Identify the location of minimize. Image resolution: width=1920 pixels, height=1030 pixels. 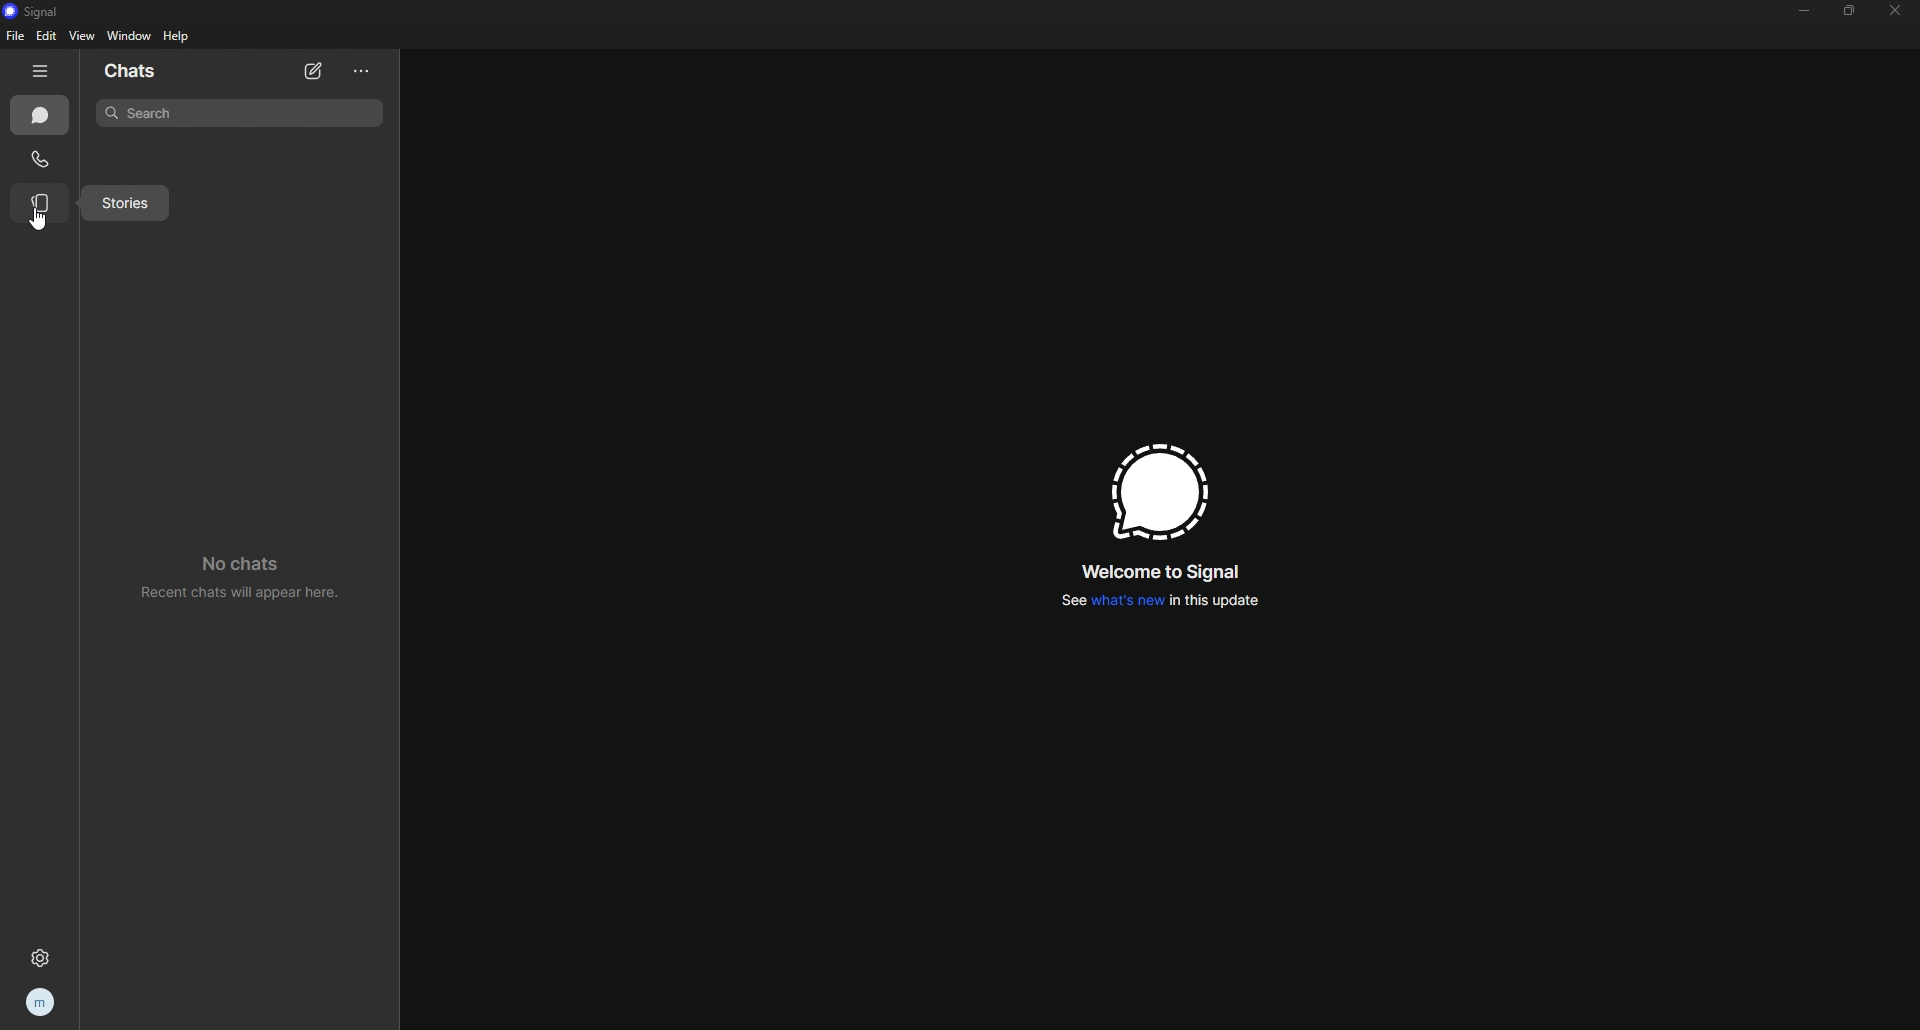
(1803, 10).